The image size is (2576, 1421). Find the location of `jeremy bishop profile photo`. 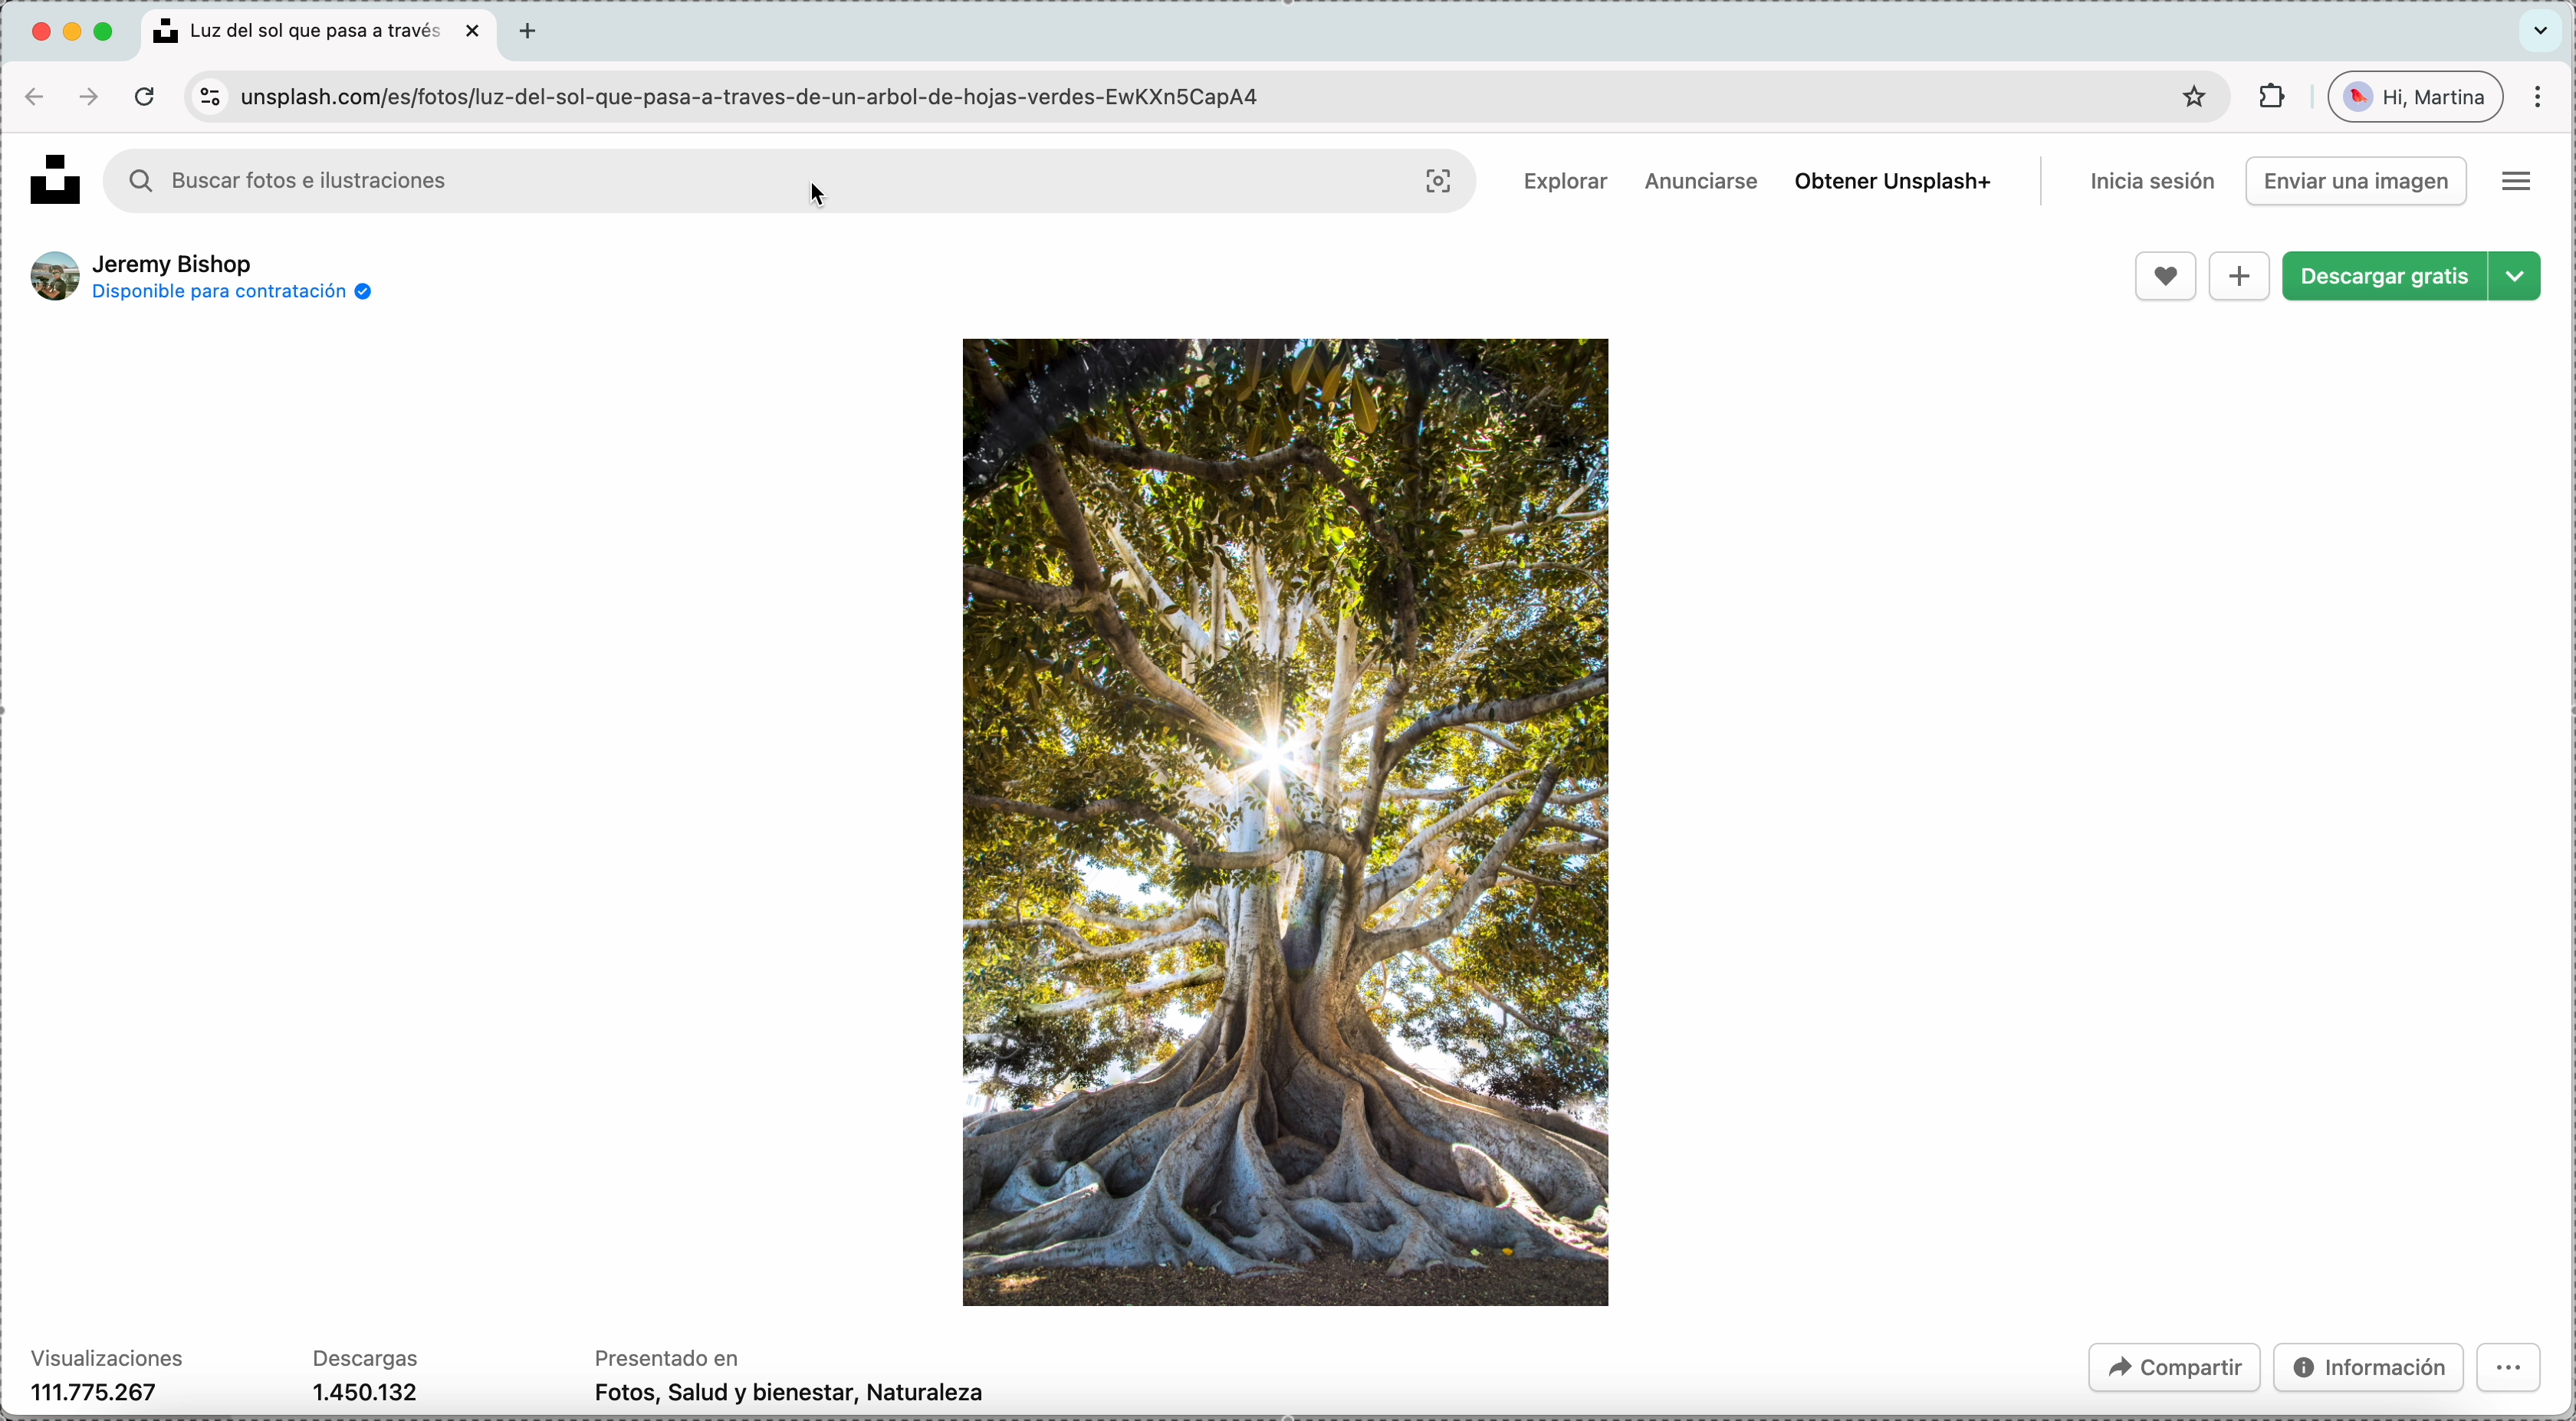

jeremy bishop profile photo is located at coordinates (53, 276).